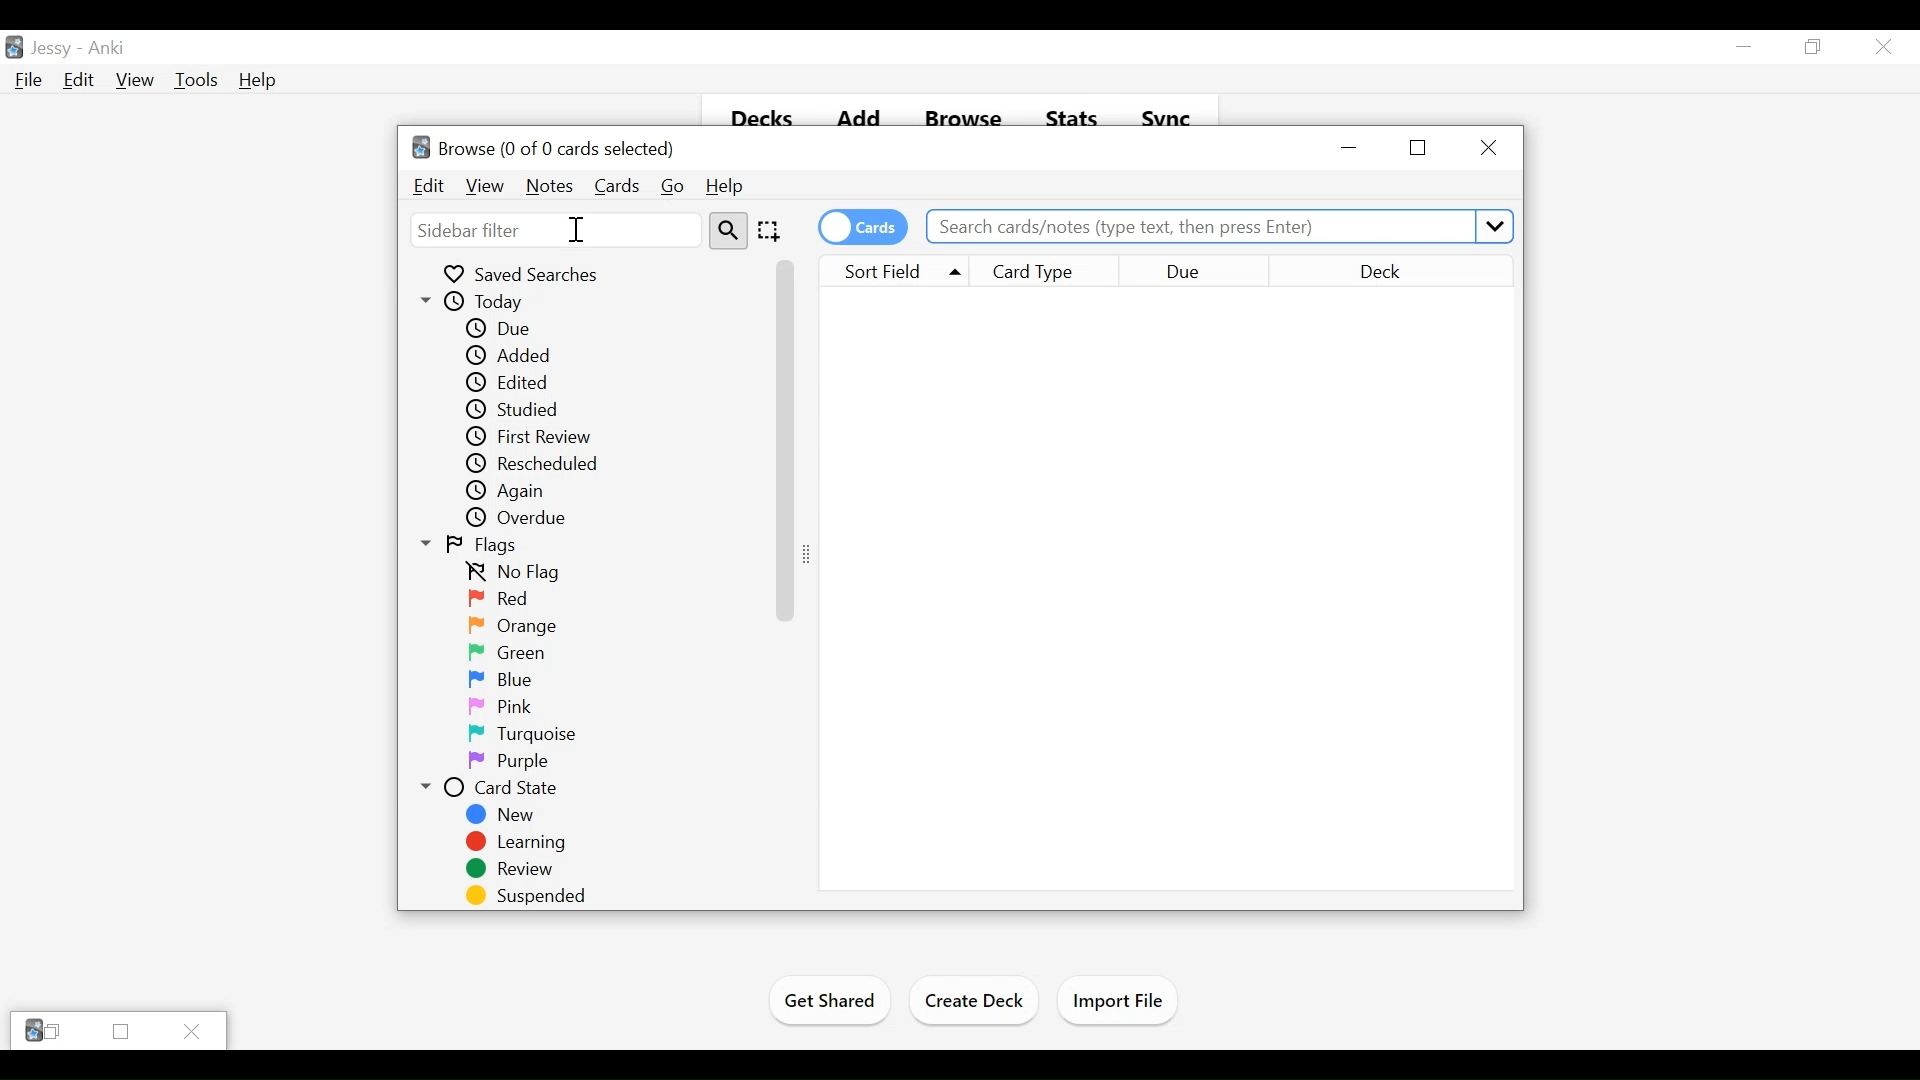  Describe the element at coordinates (545, 149) in the screenshot. I see `Browse (0 of 0 cards selected)` at that location.